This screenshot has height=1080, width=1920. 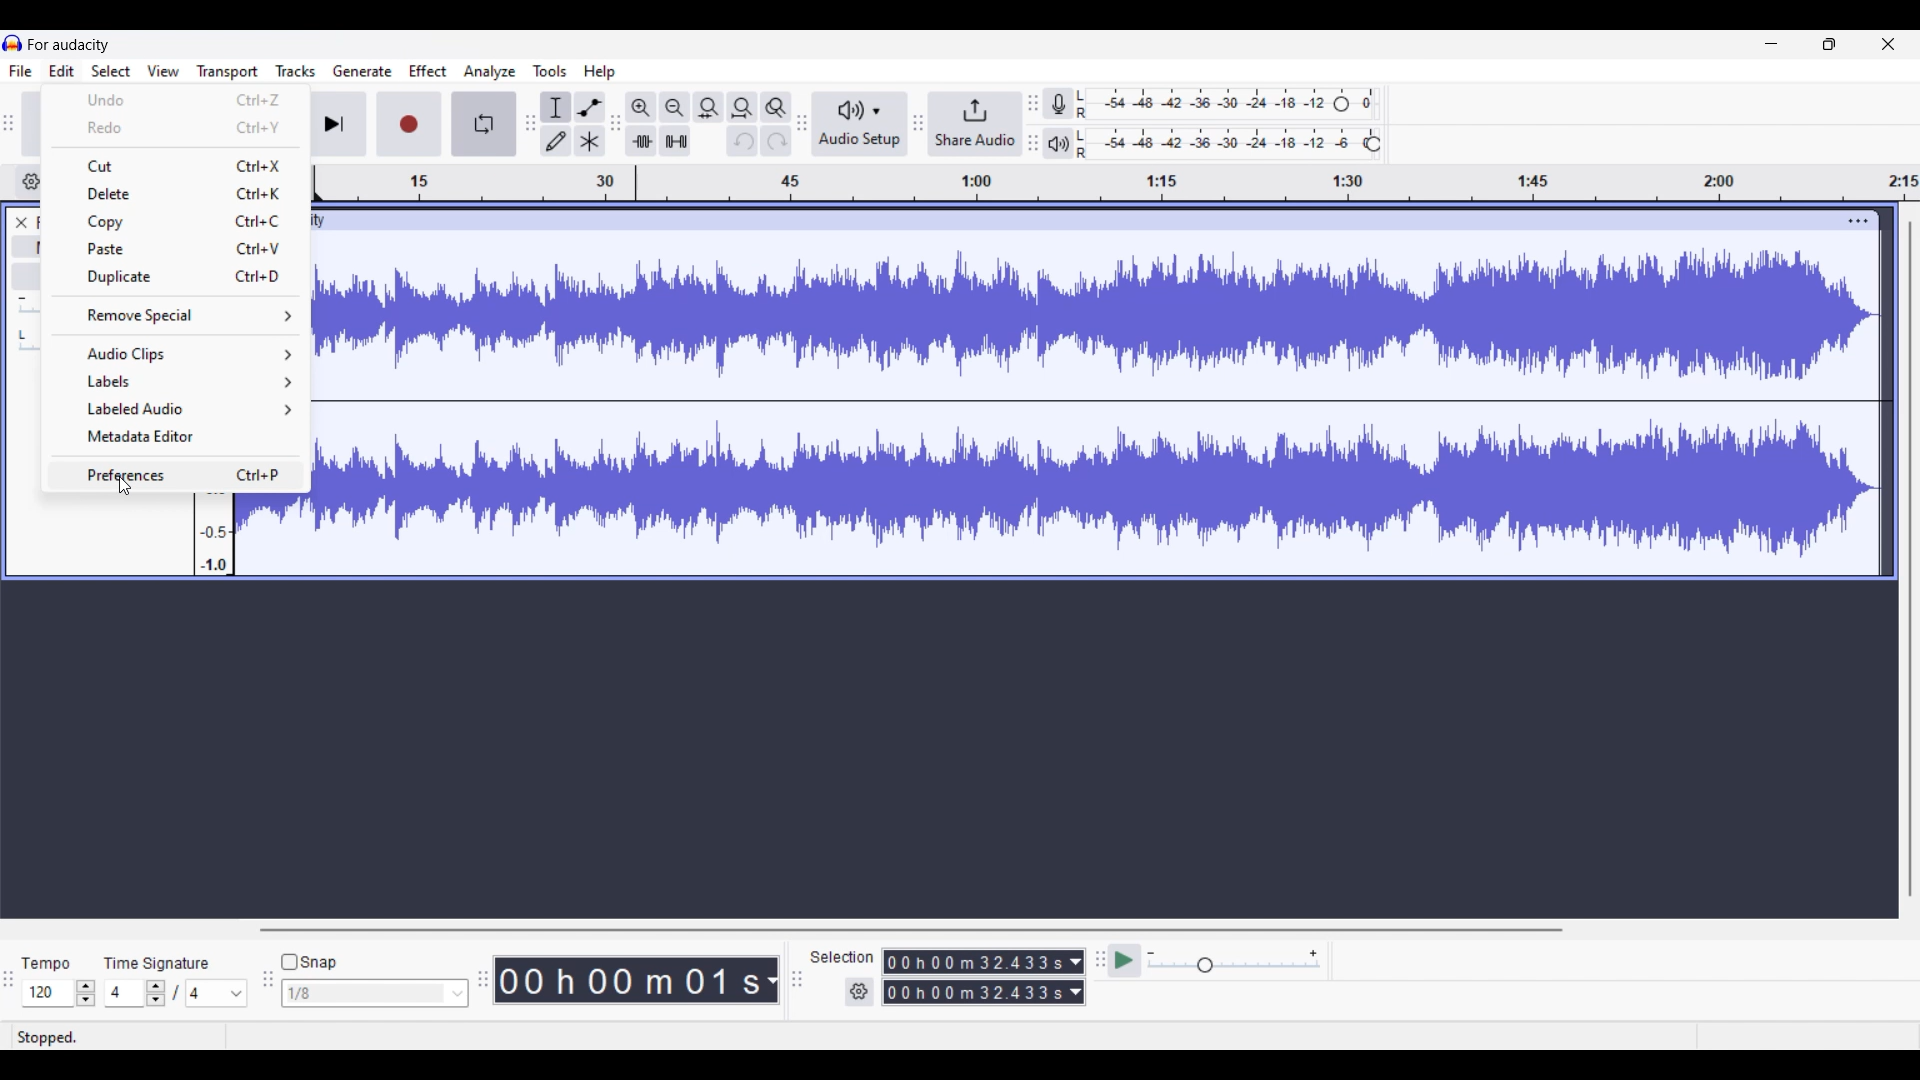 I want to click on Selection tool, so click(x=556, y=107).